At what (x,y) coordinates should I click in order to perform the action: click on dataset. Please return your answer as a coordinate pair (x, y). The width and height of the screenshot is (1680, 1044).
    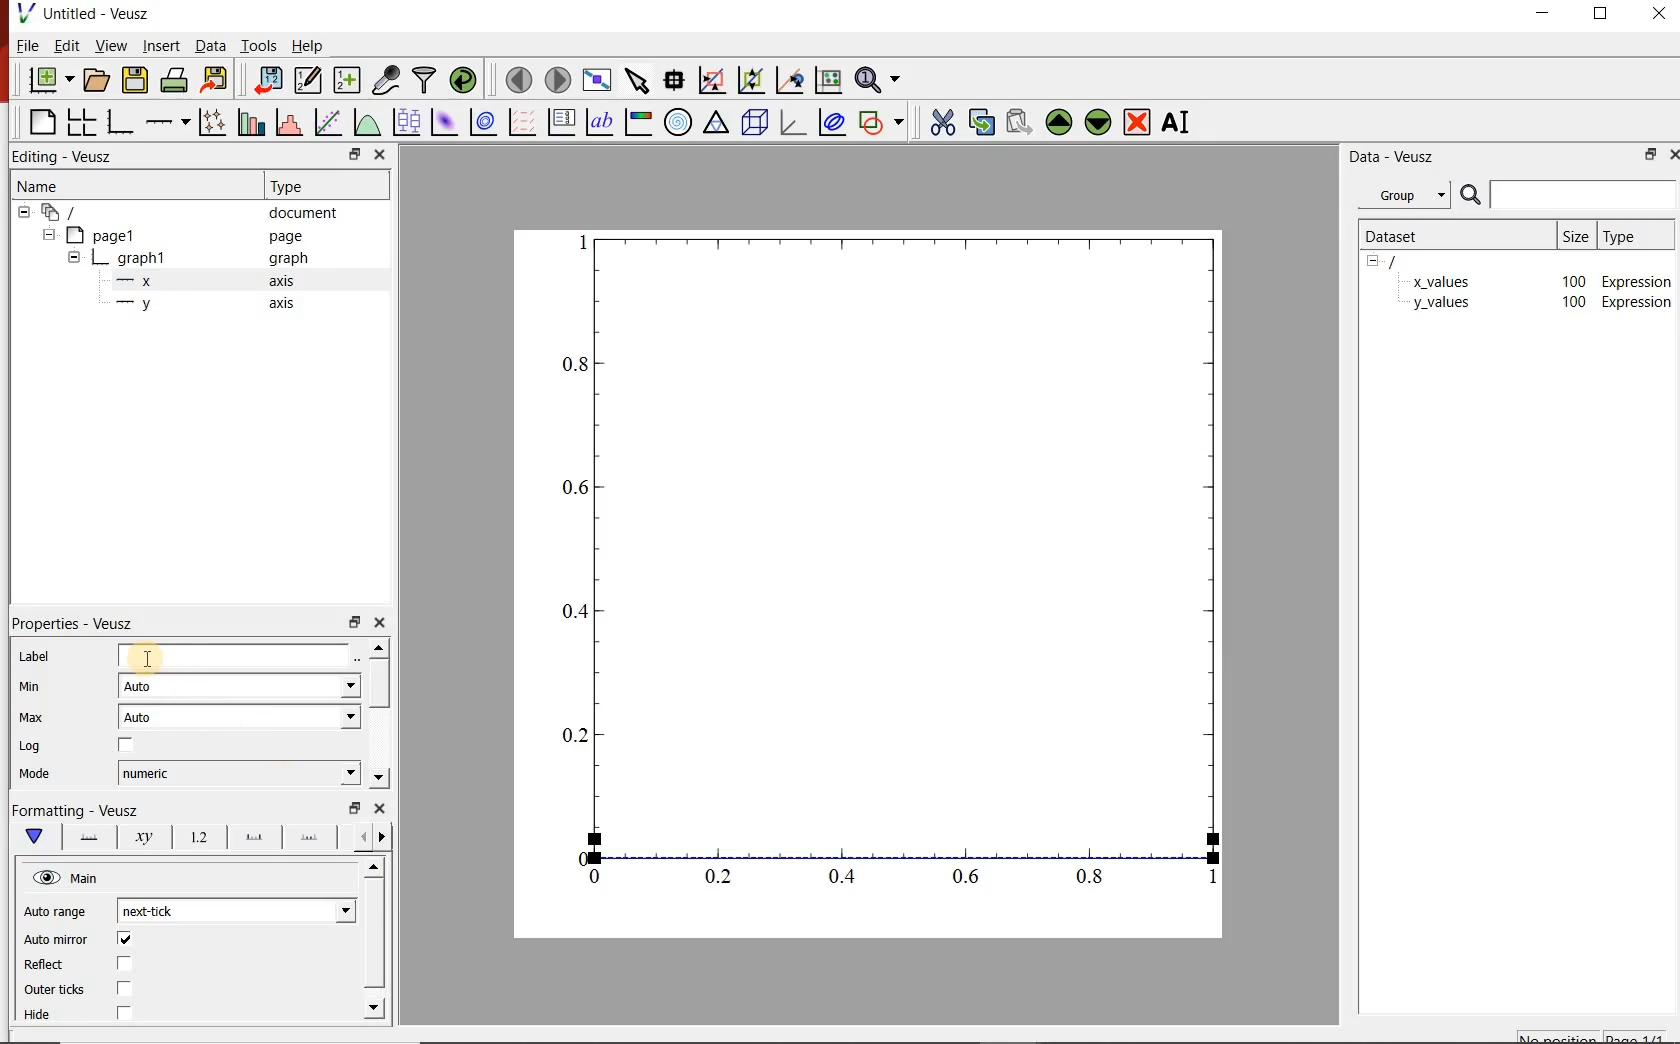
    Looking at the image, I should click on (1407, 236).